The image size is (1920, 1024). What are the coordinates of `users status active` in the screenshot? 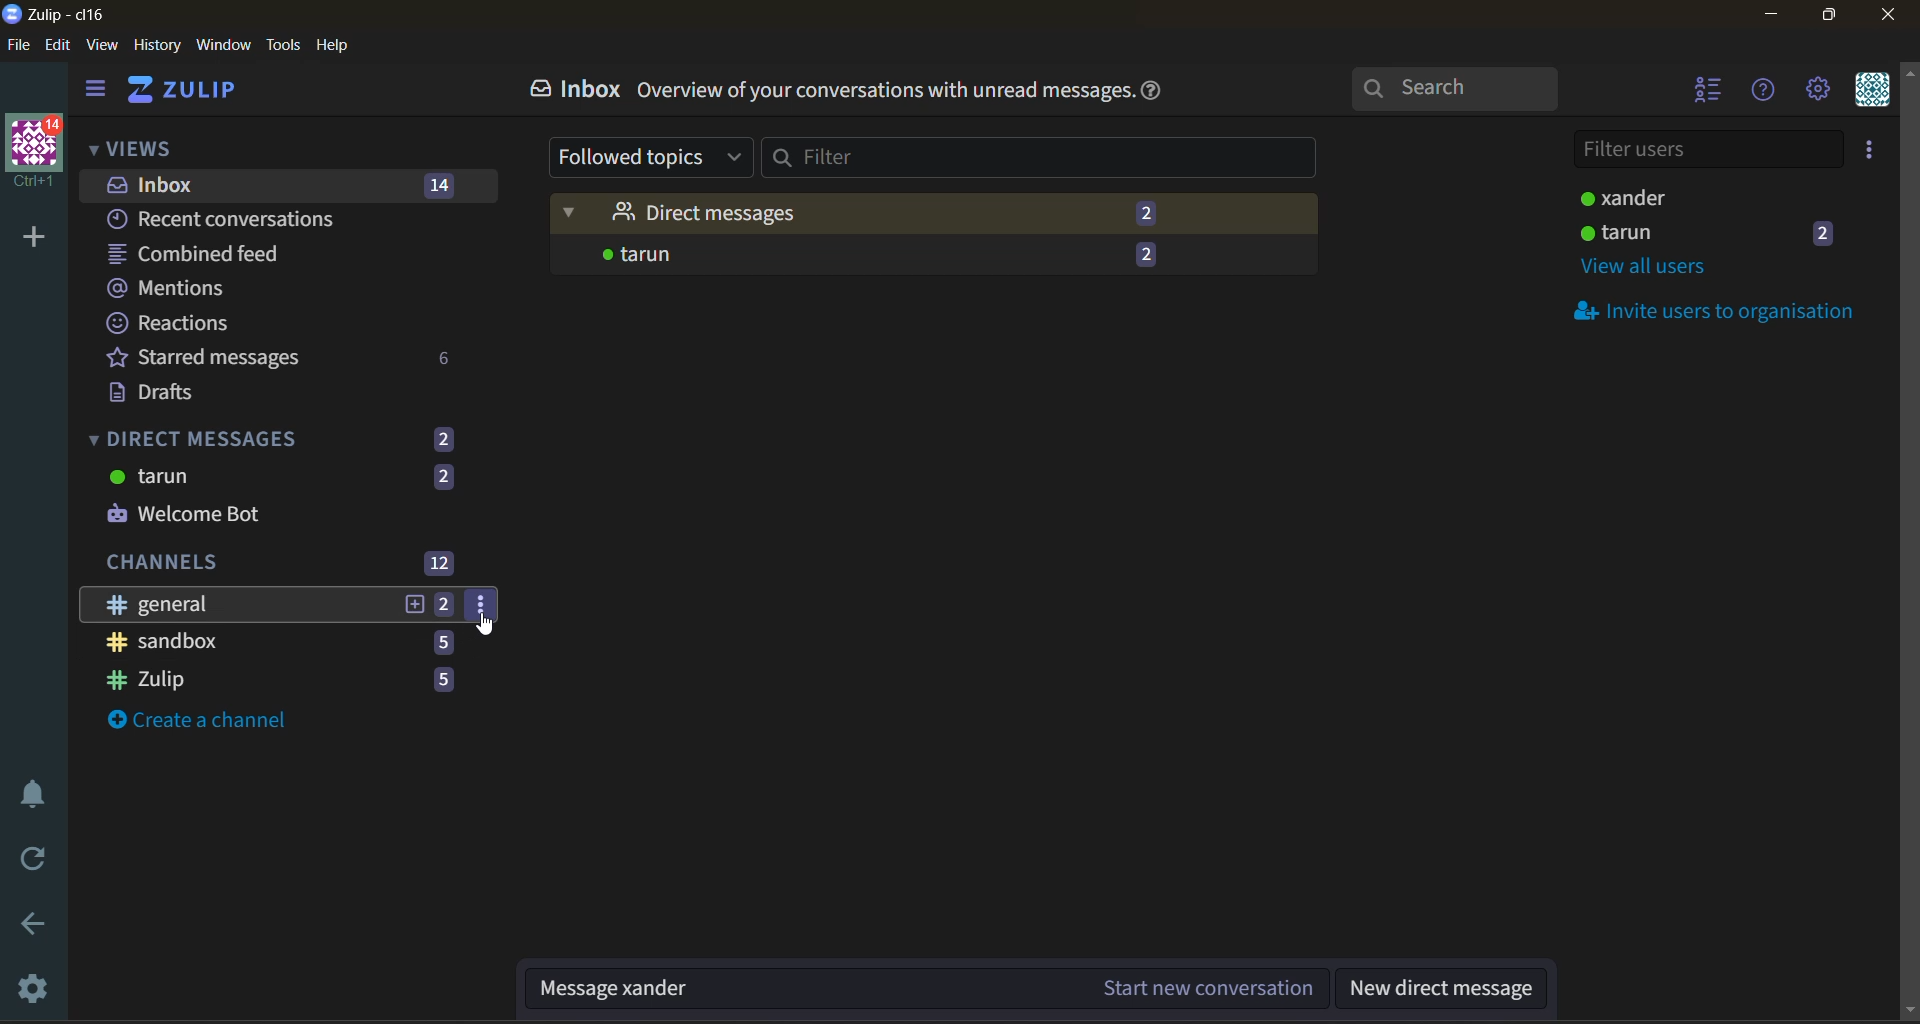 It's located at (1720, 198).